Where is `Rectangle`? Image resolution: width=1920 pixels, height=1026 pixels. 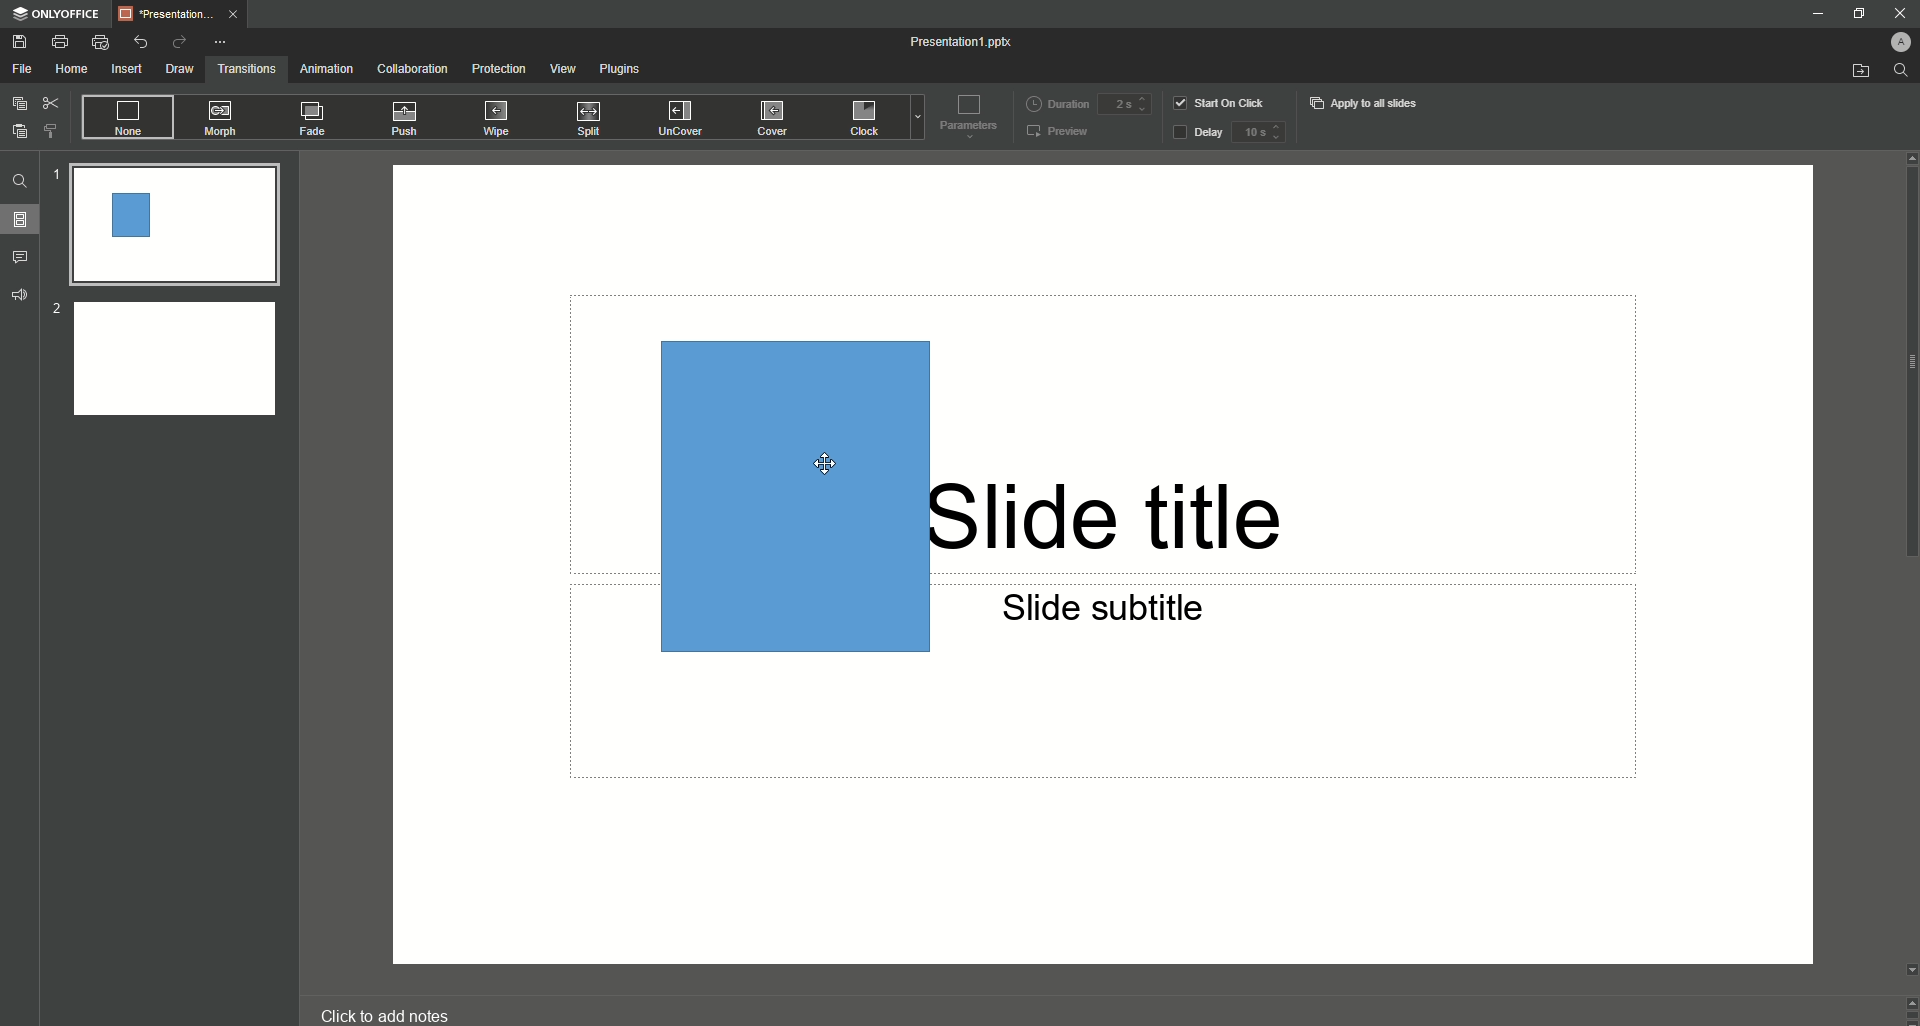 Rectangle is located at coordinates (791, 496).